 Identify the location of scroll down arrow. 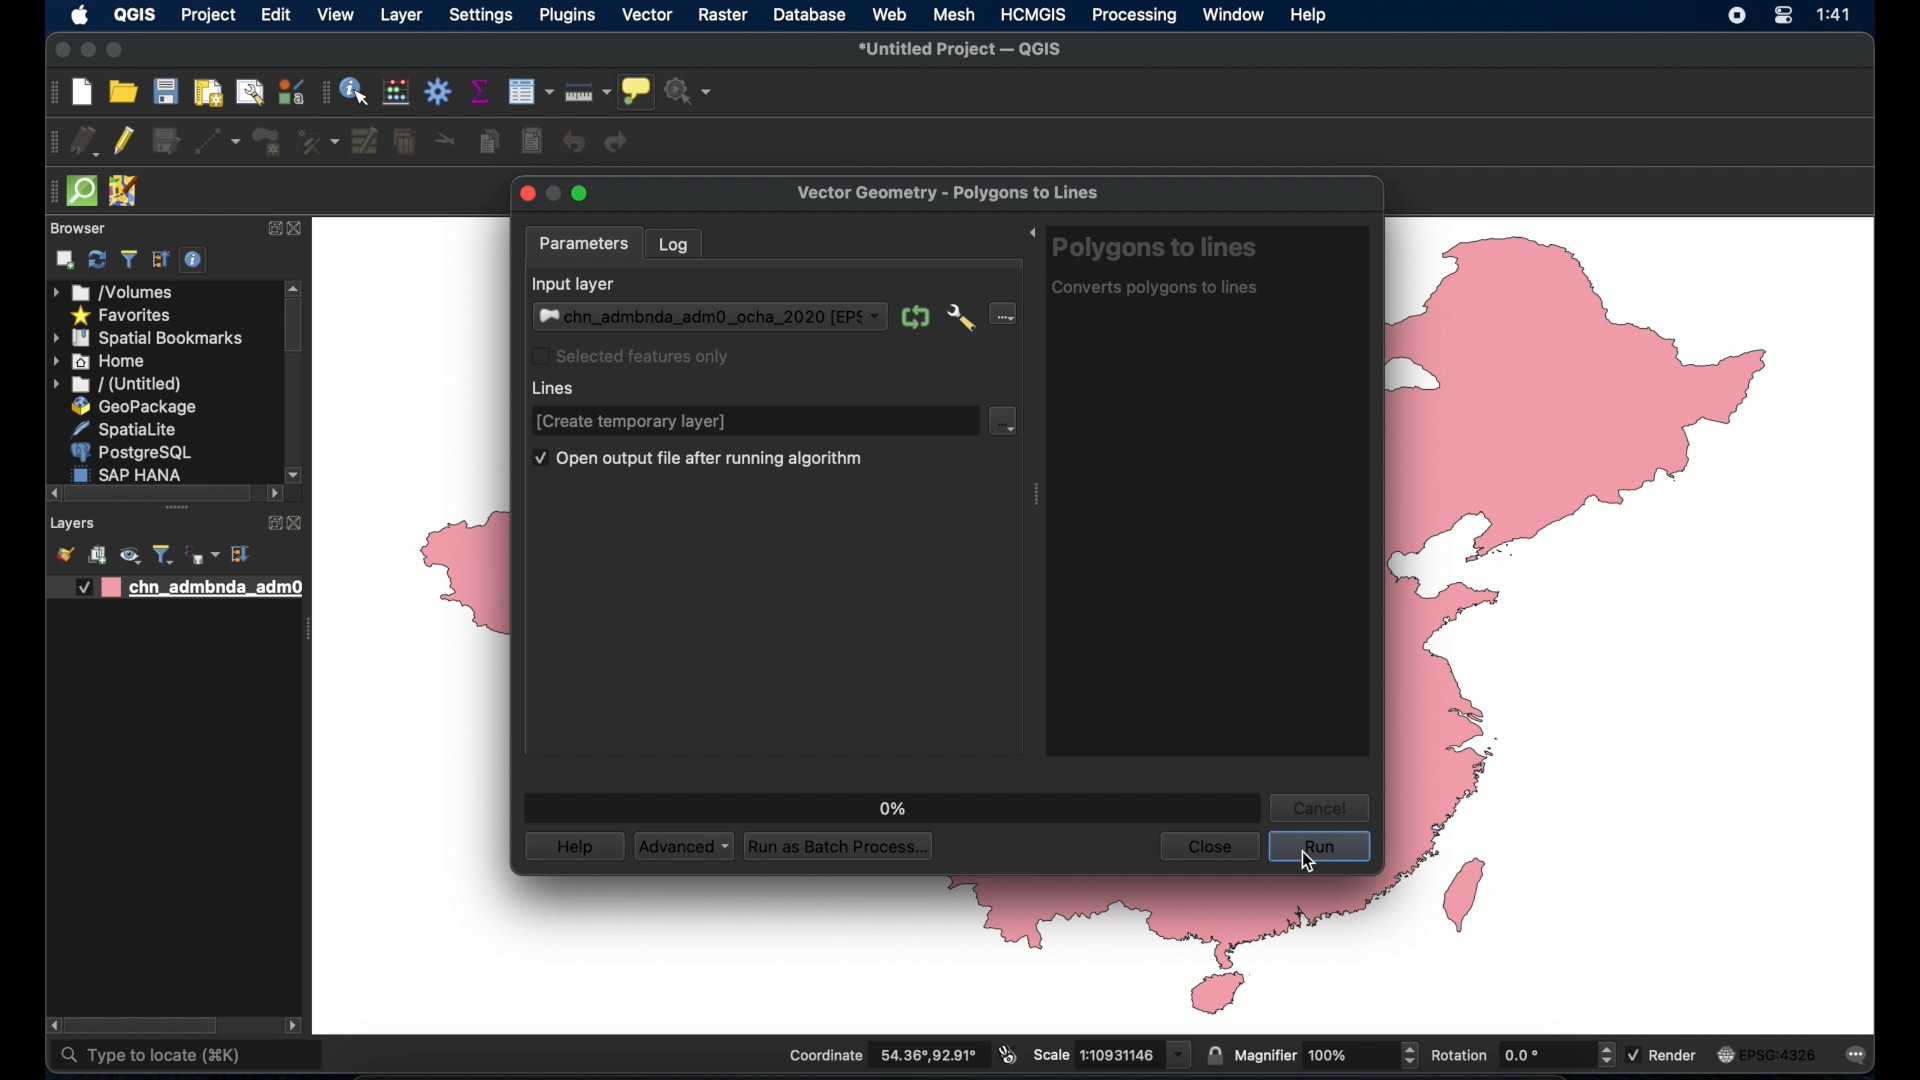
(296, 473).